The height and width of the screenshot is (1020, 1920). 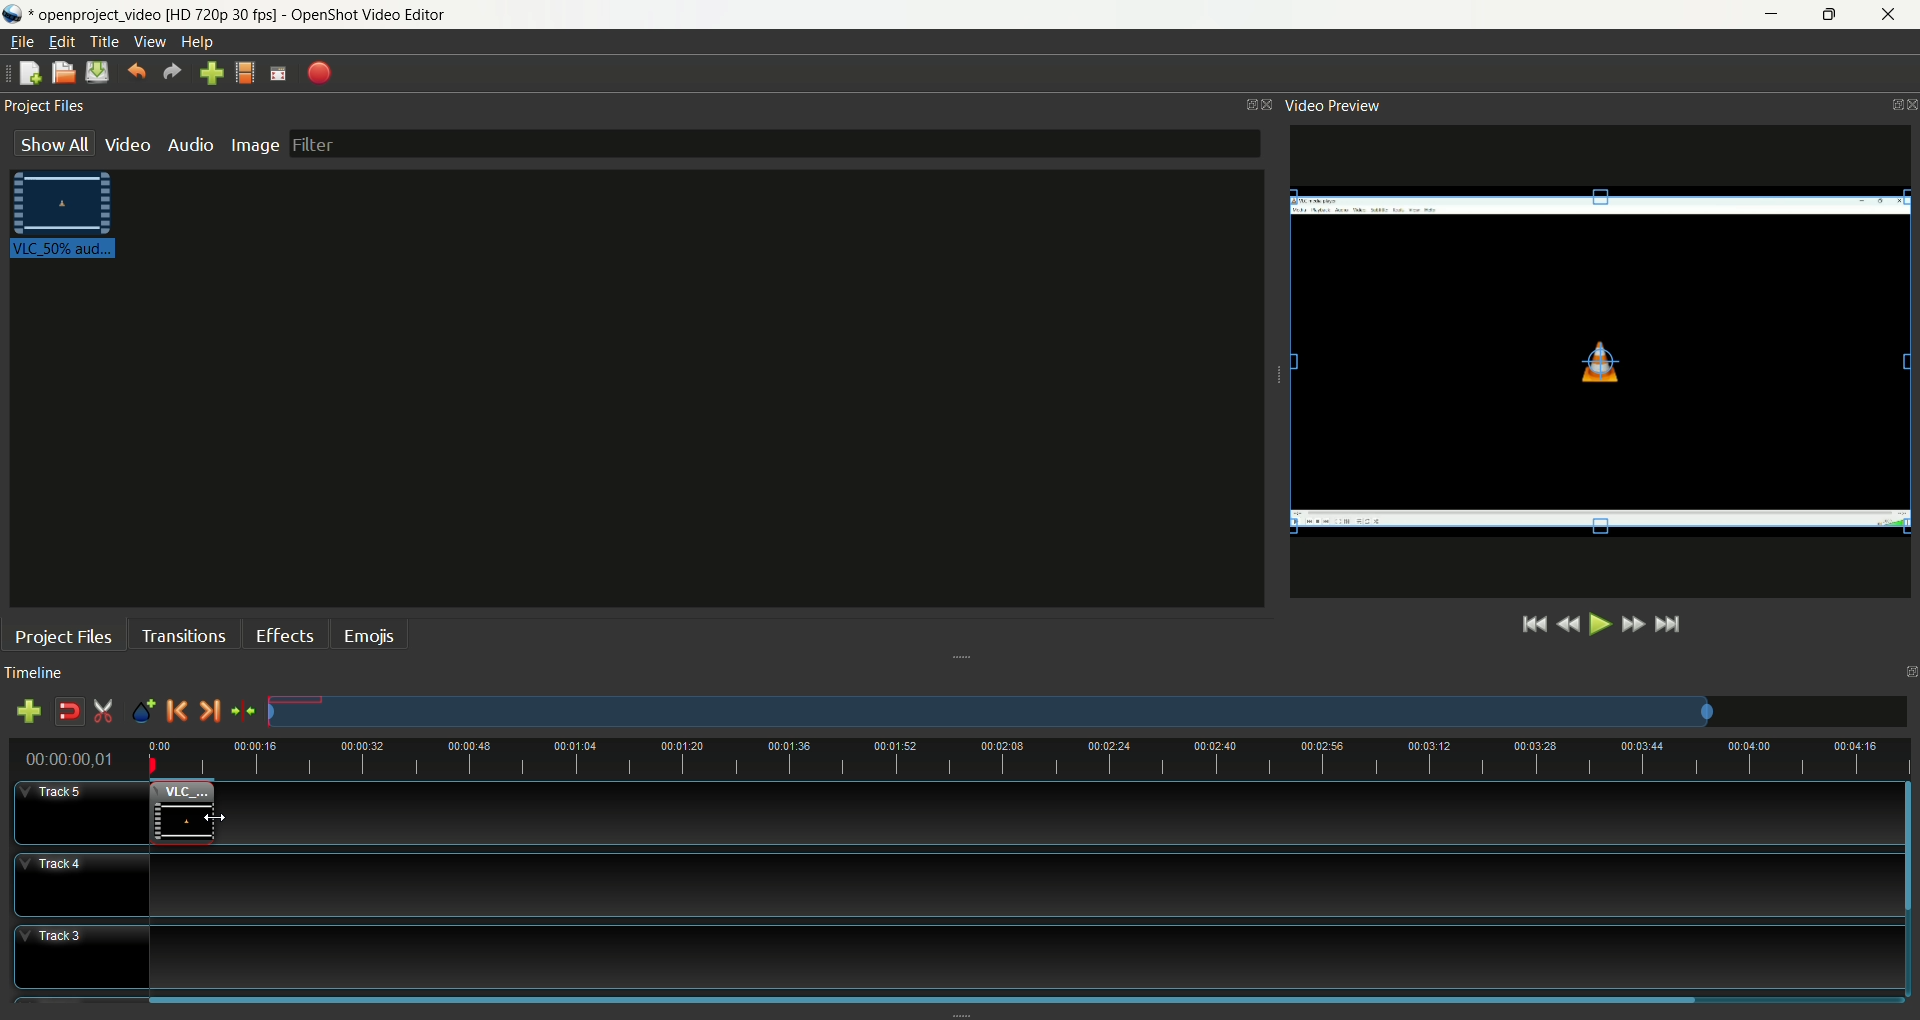 What do you see at coordinates (197, 42) in the screenshot?
I see `help` at bounding box center [197, 42].